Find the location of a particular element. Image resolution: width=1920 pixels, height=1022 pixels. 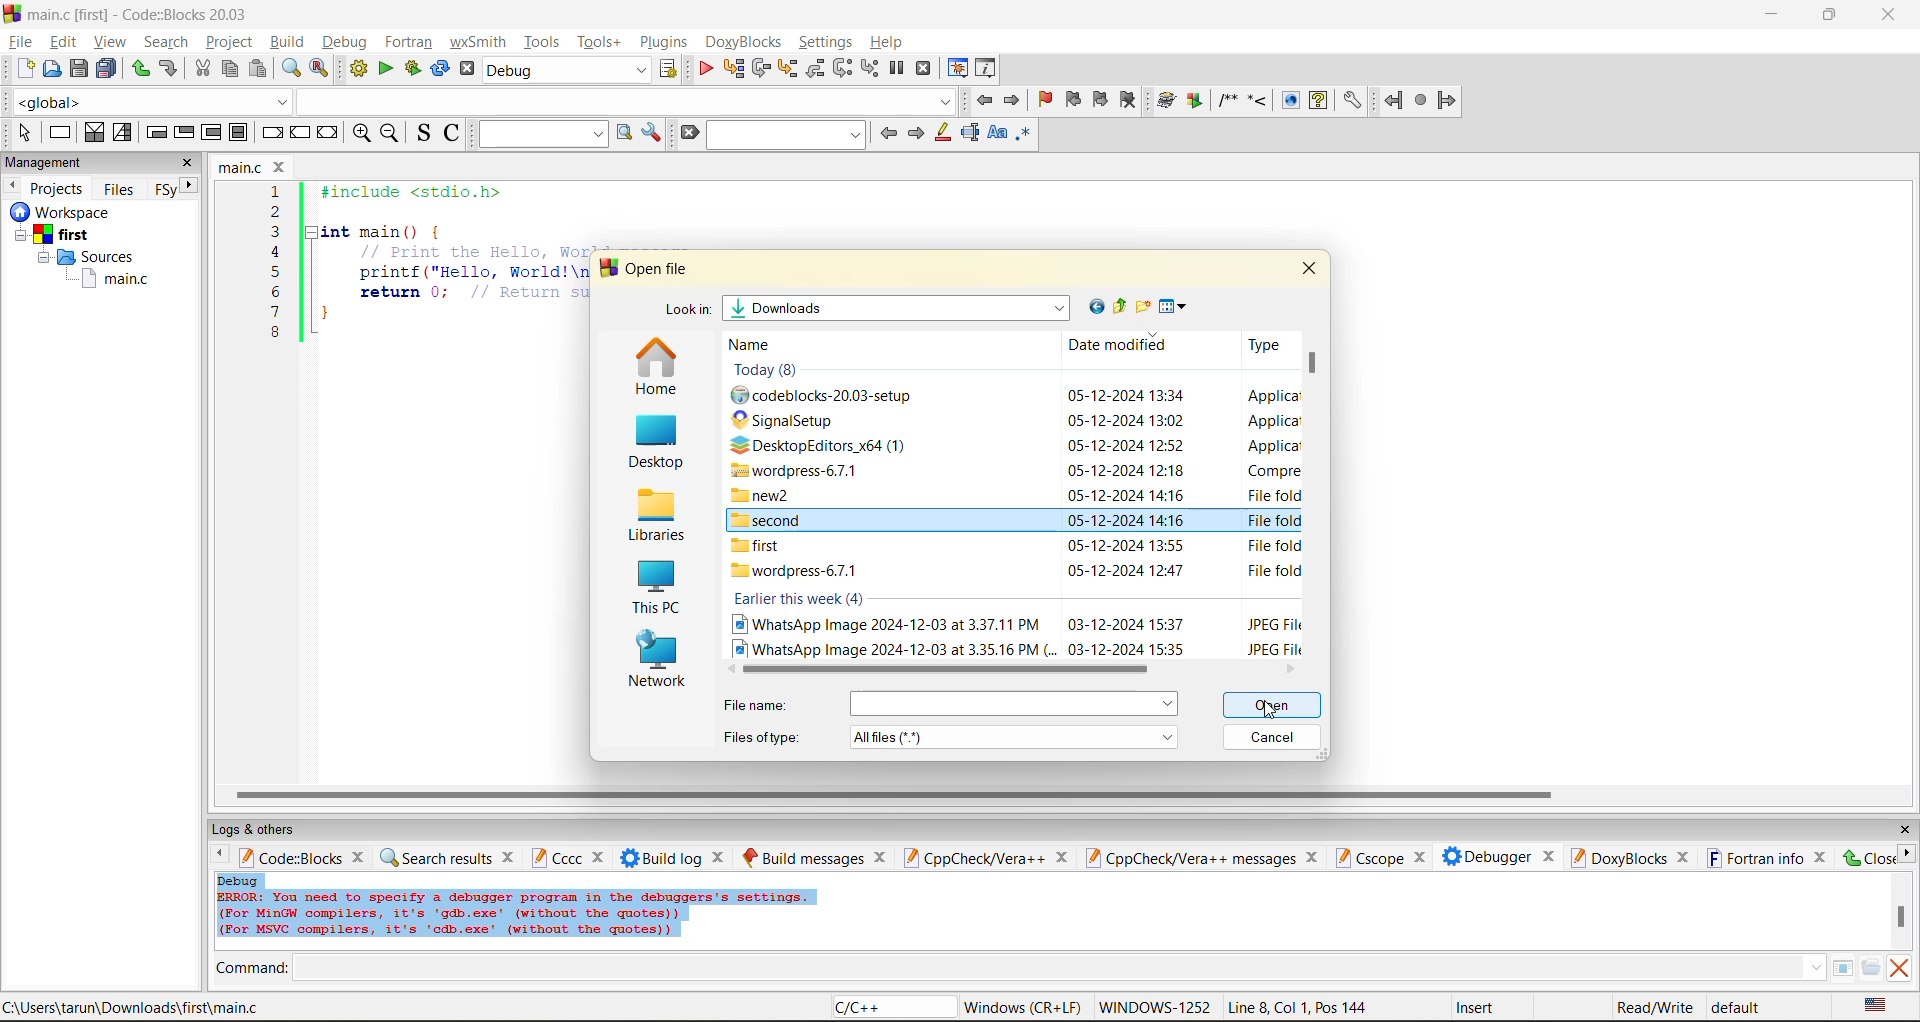

file name is located at coordinates (760, 705).